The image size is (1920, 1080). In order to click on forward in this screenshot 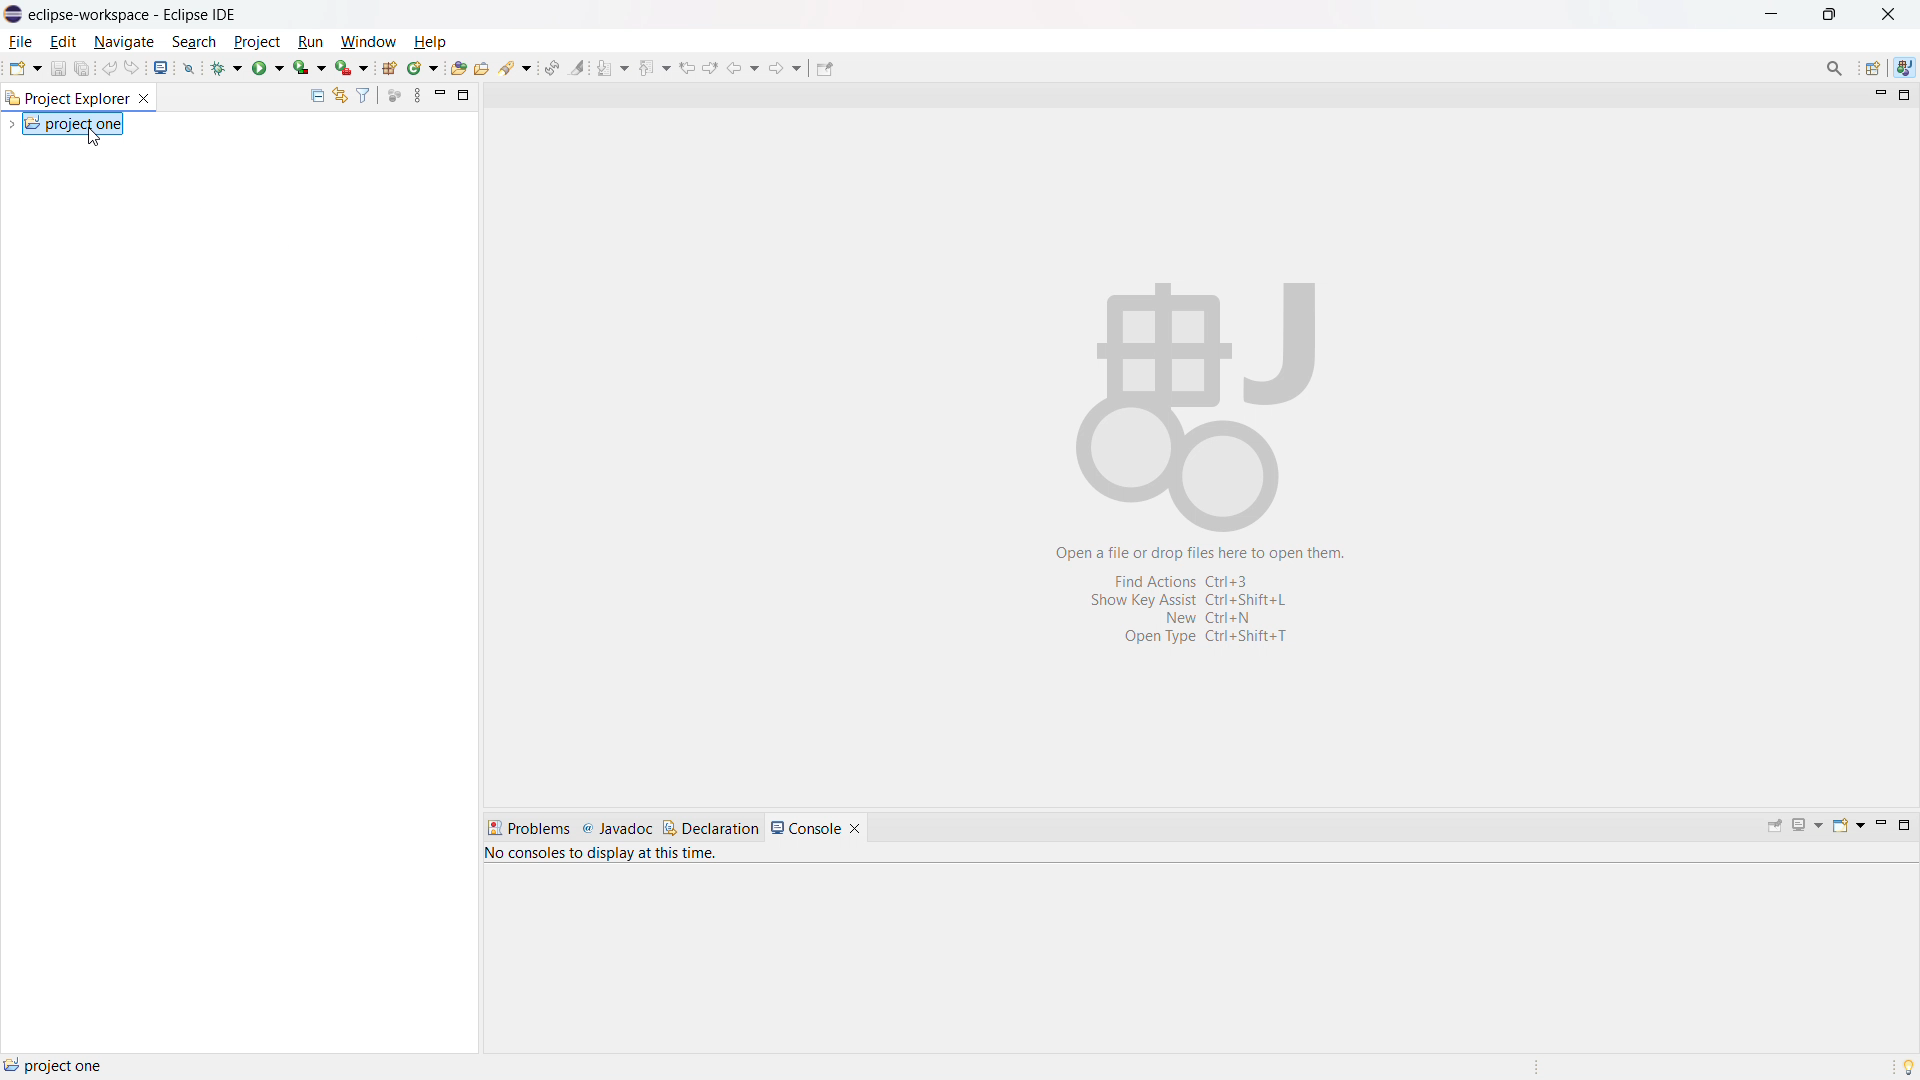, I will do `click(787, 67)`.